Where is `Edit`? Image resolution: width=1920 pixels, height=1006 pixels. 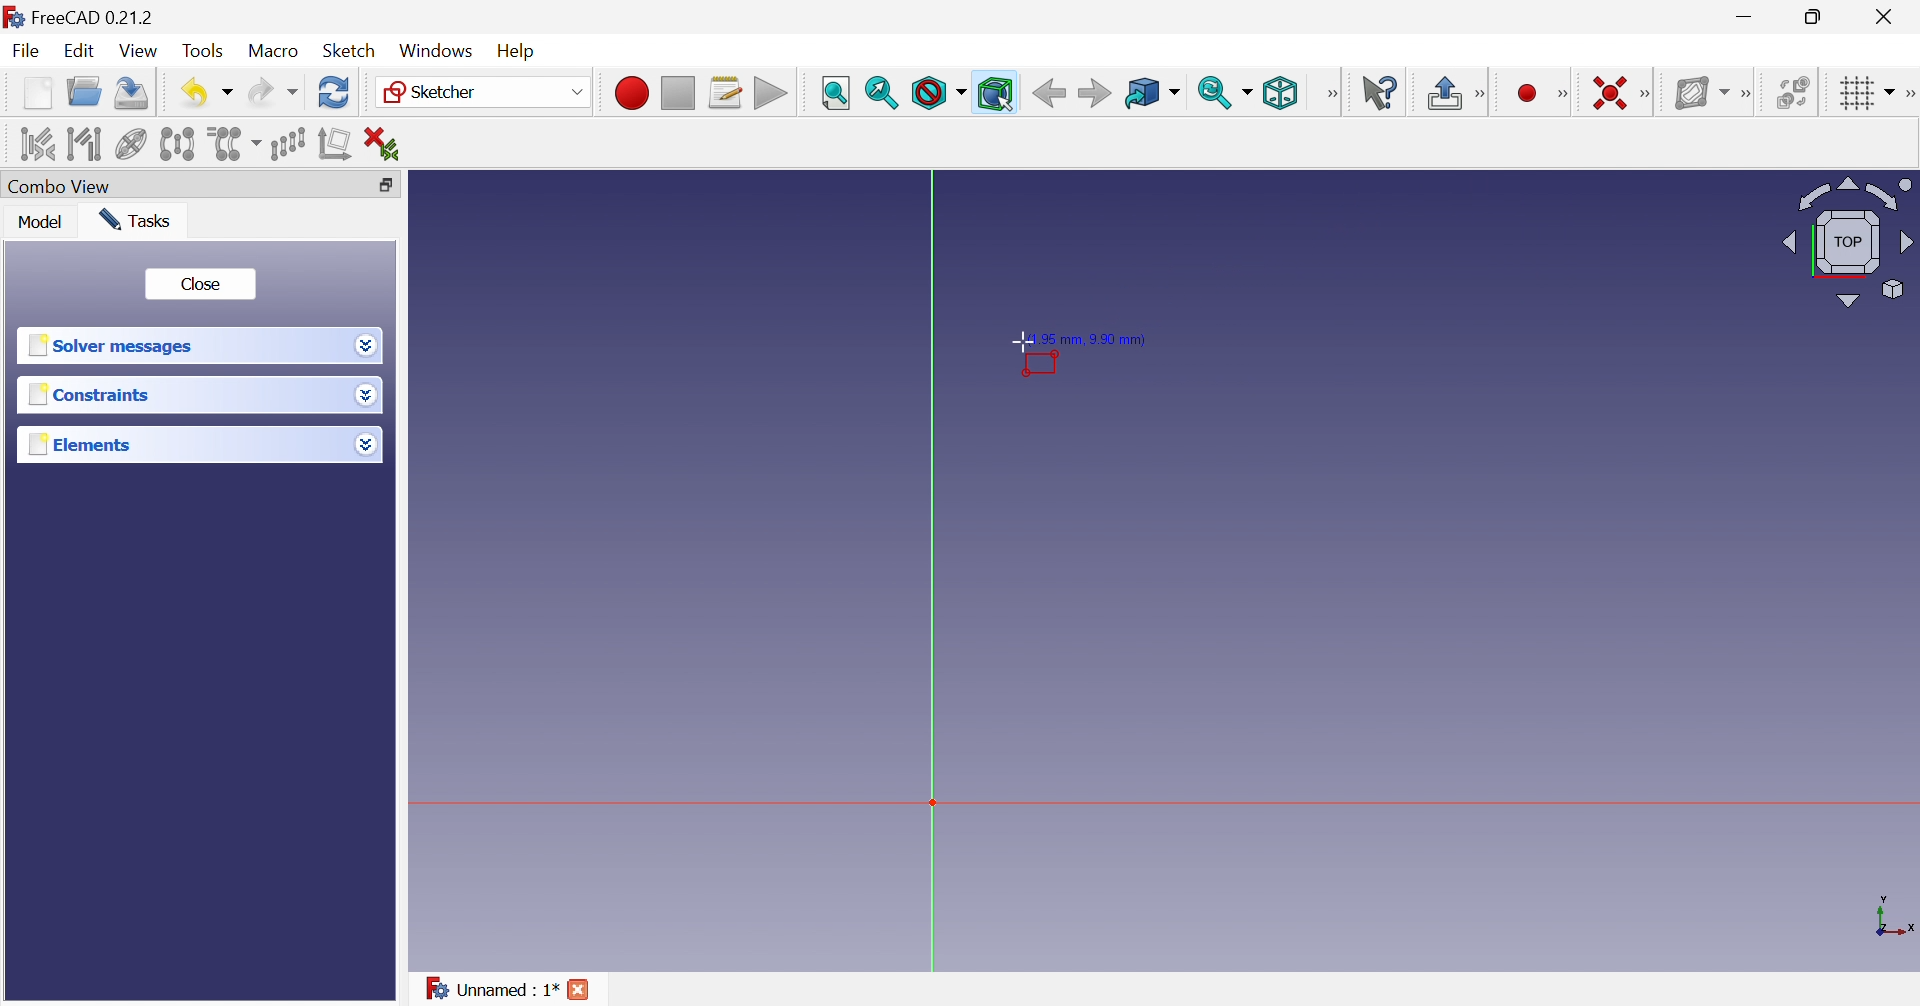
Edit is located at coordinates (79, 52).